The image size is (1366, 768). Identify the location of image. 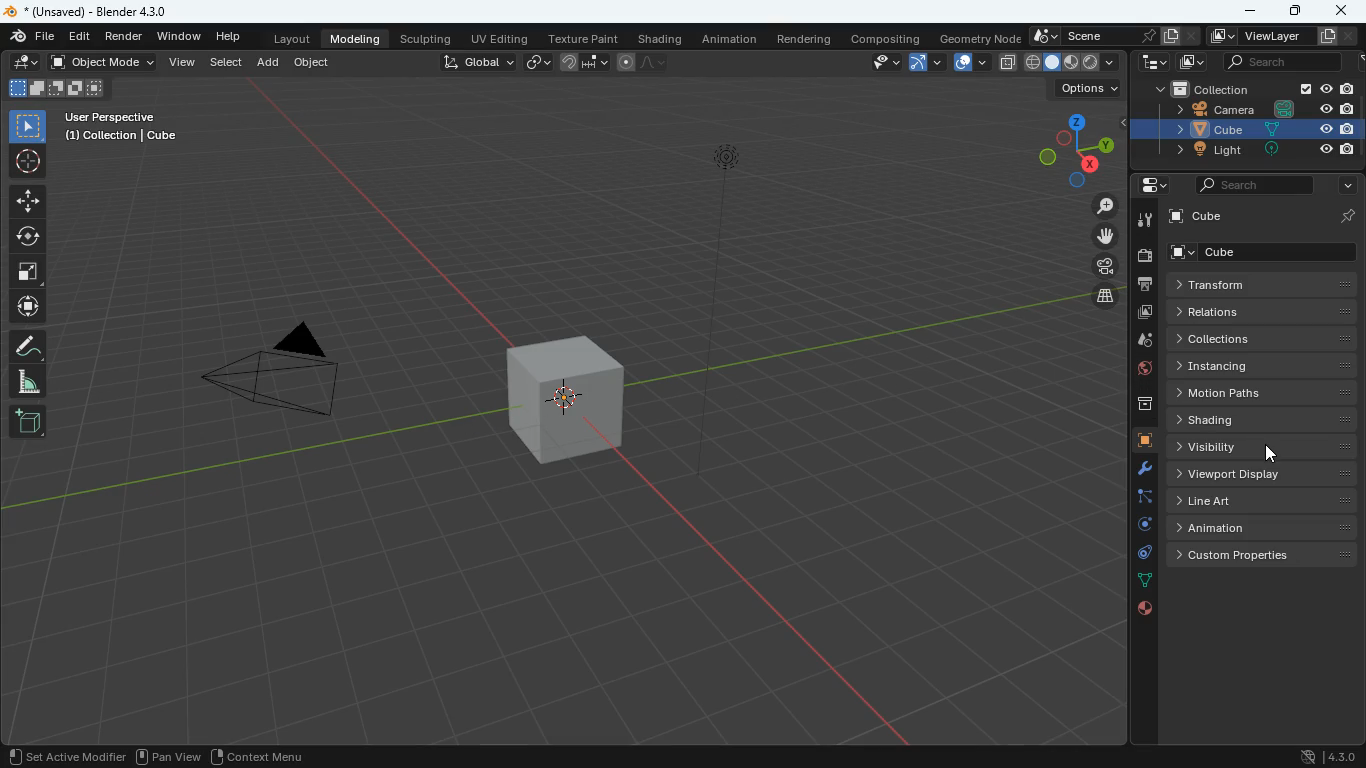
(1188, 63).